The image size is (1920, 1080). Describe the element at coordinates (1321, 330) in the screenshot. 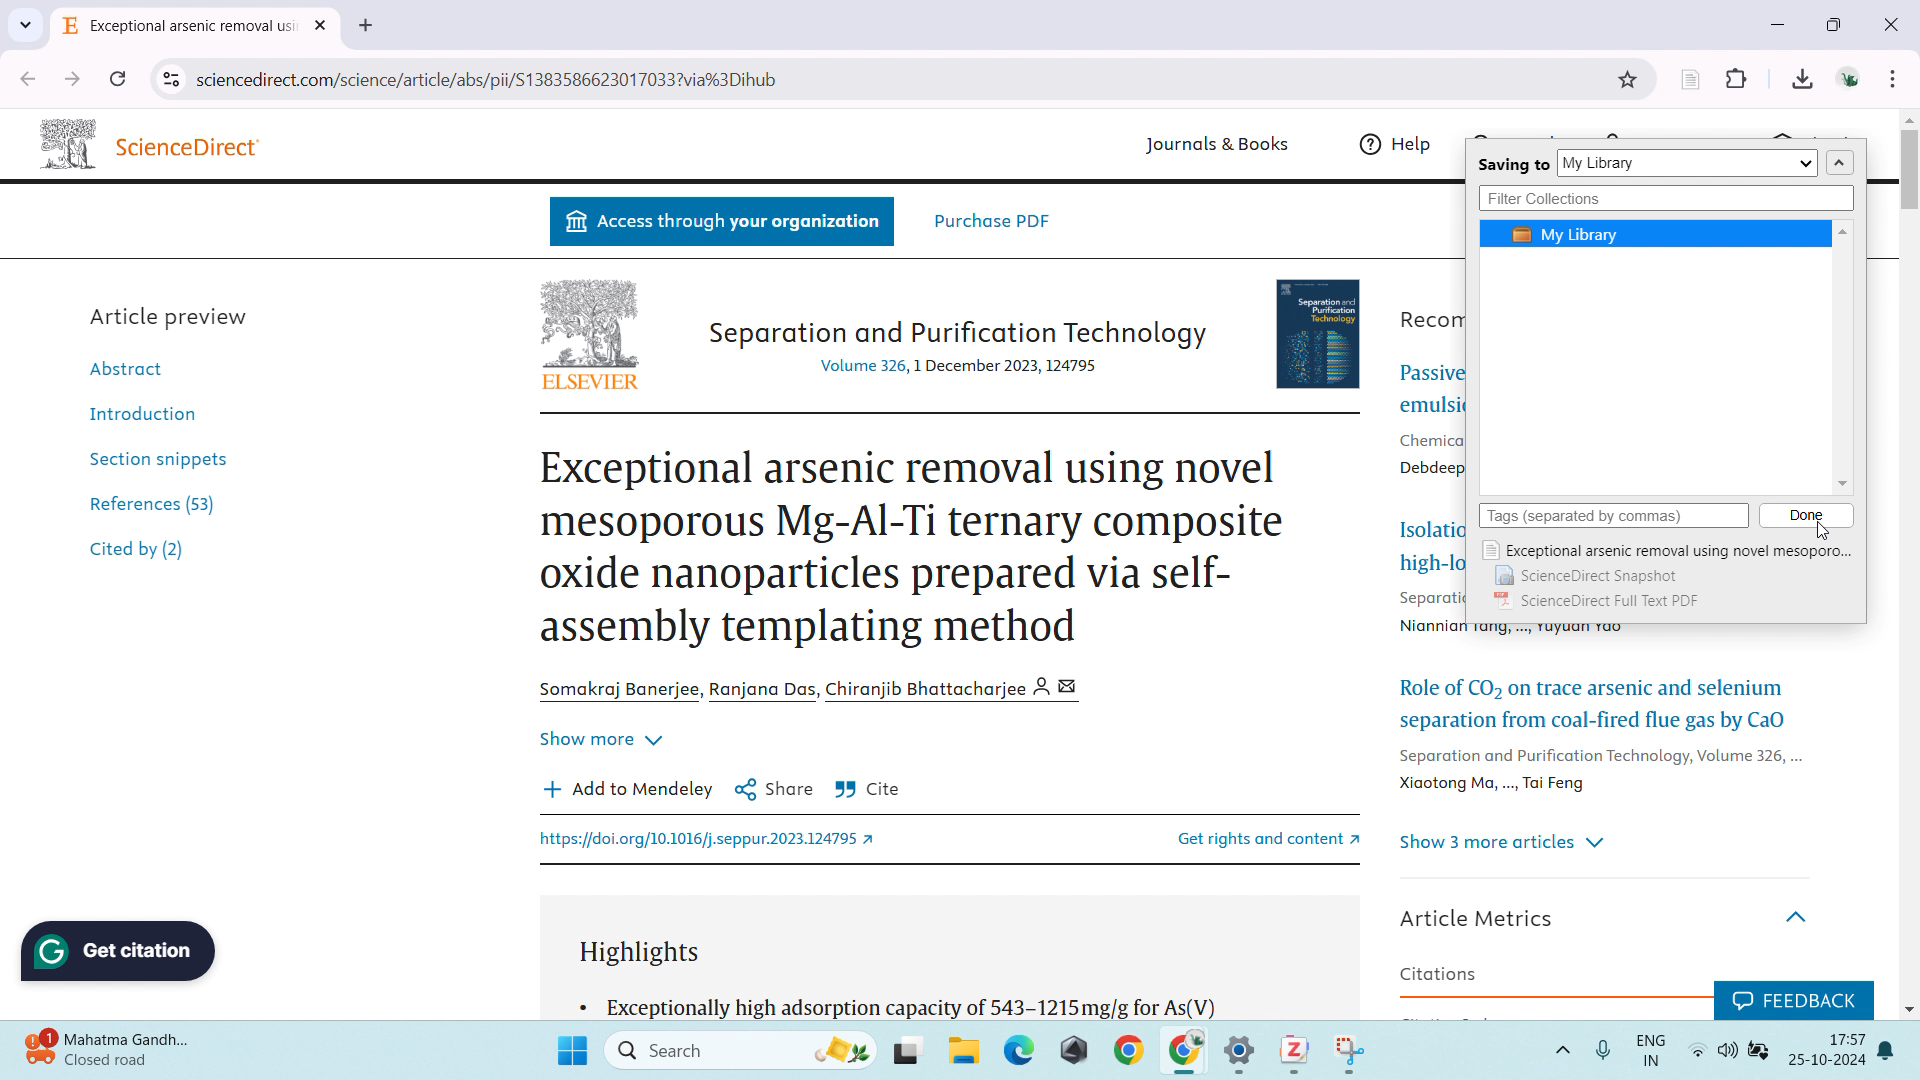

I see `Book Cover page` at that location.